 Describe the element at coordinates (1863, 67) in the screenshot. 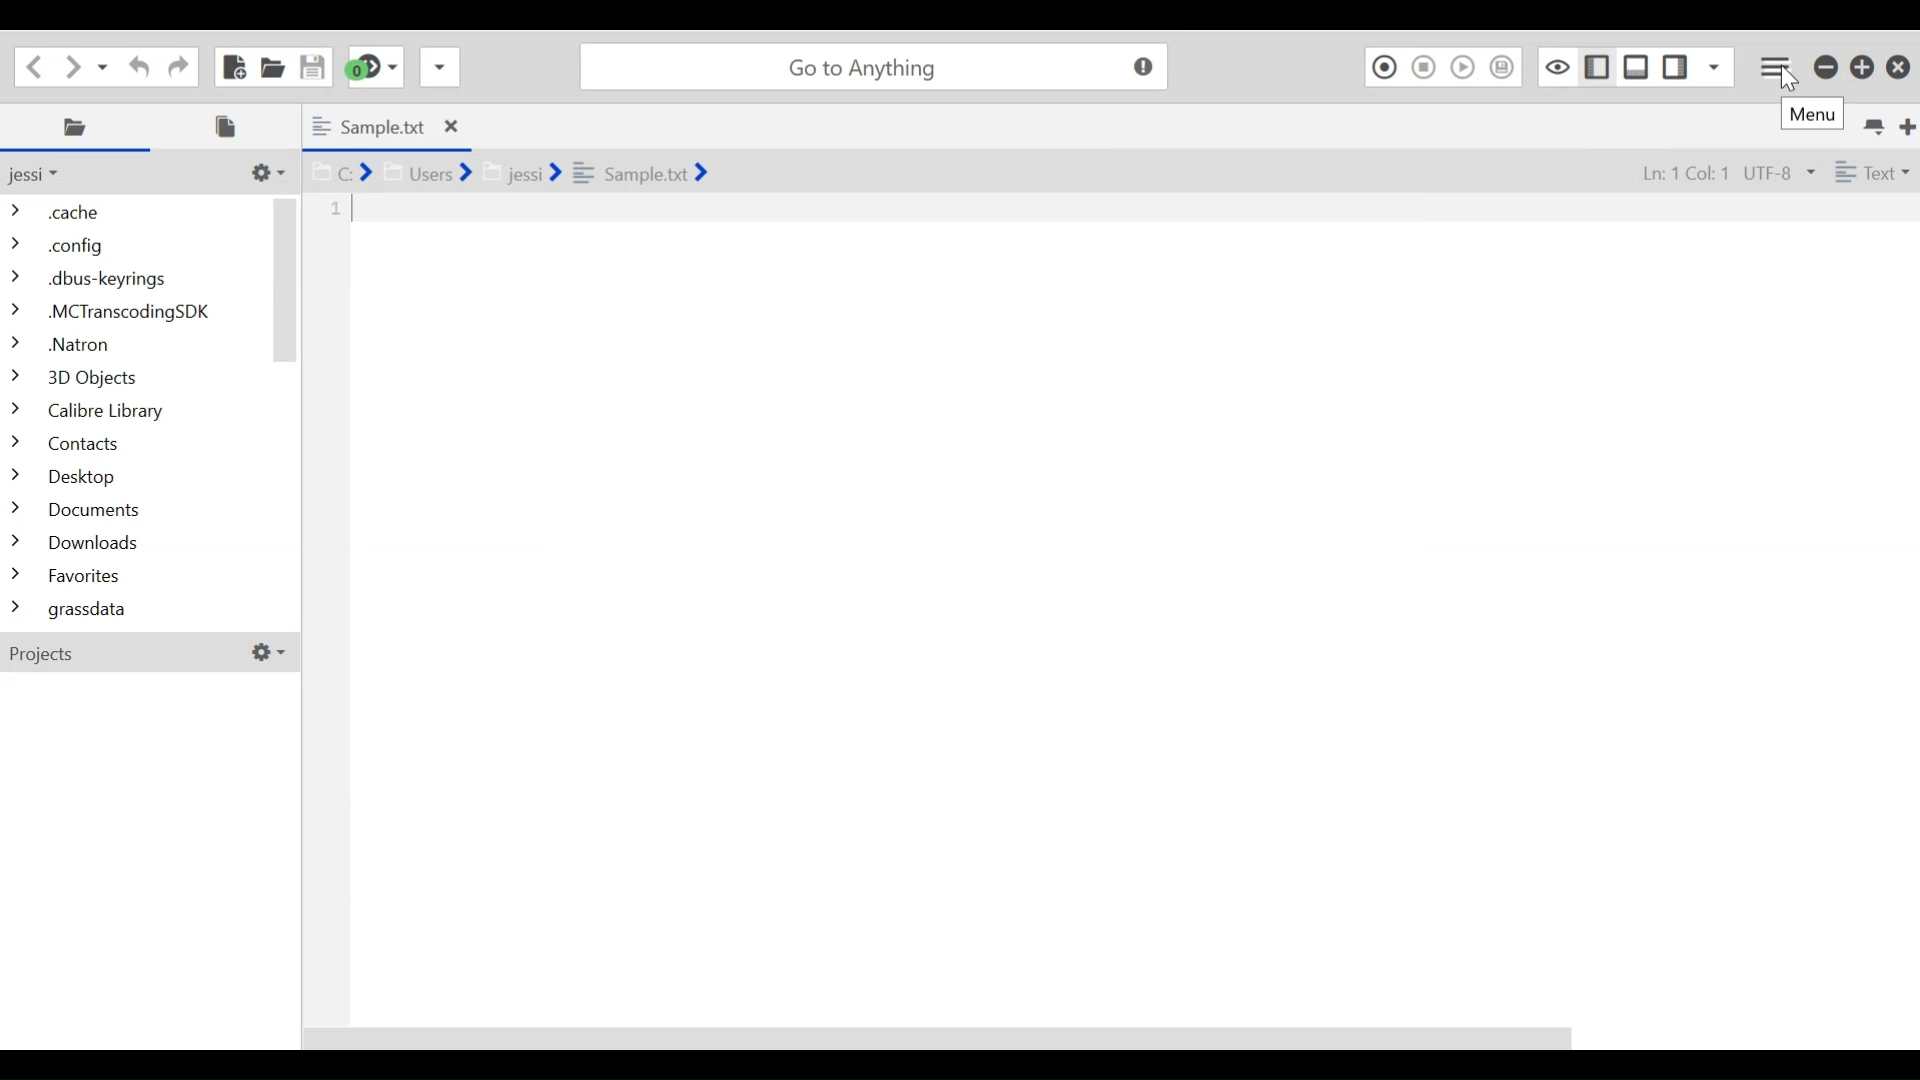

I see `Restore` at that location.